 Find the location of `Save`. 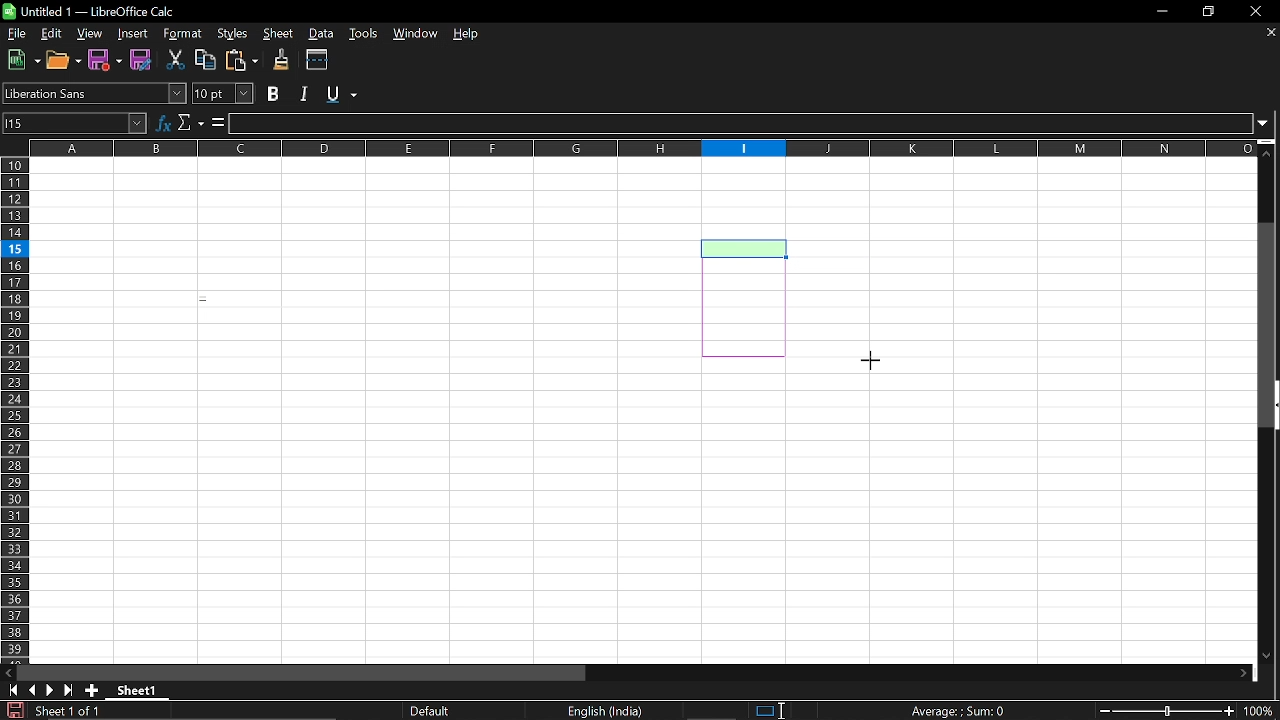

Save is located at coordinates (141, 61).